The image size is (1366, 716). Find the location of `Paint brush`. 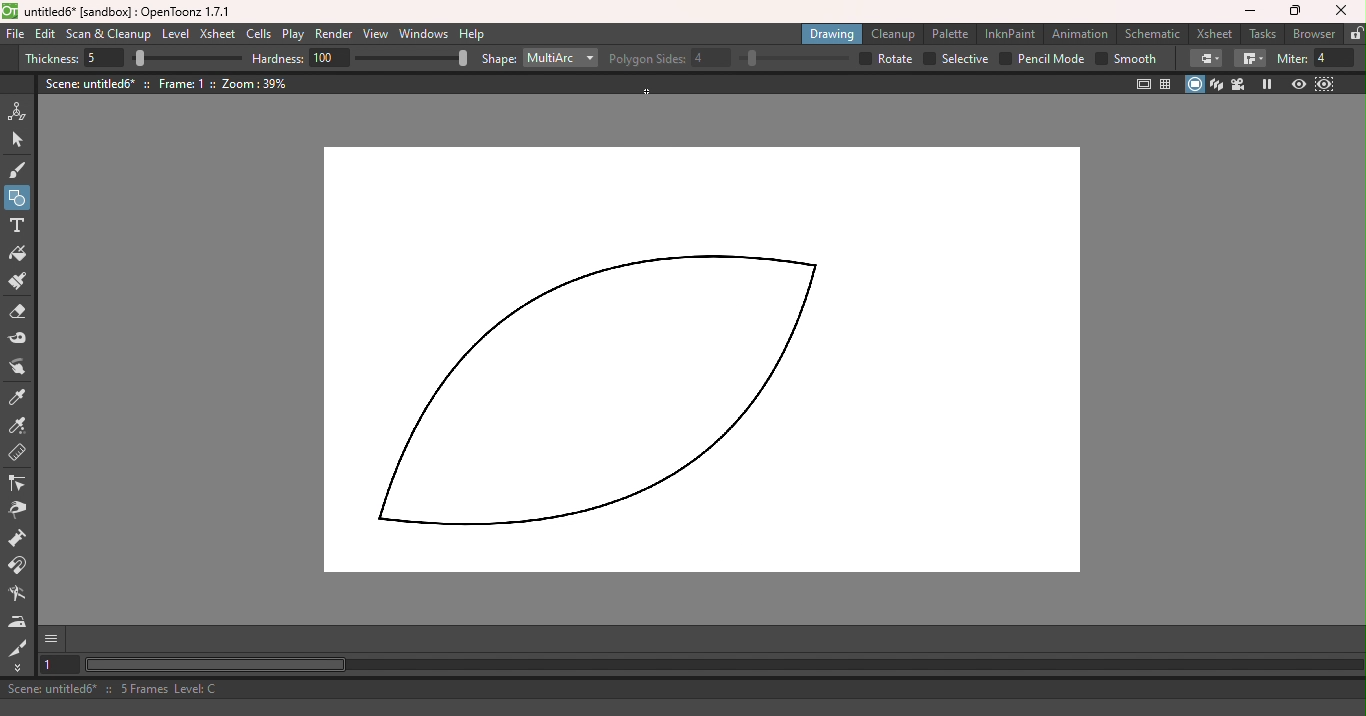

Paint brush is located at coordinates (19, 282).